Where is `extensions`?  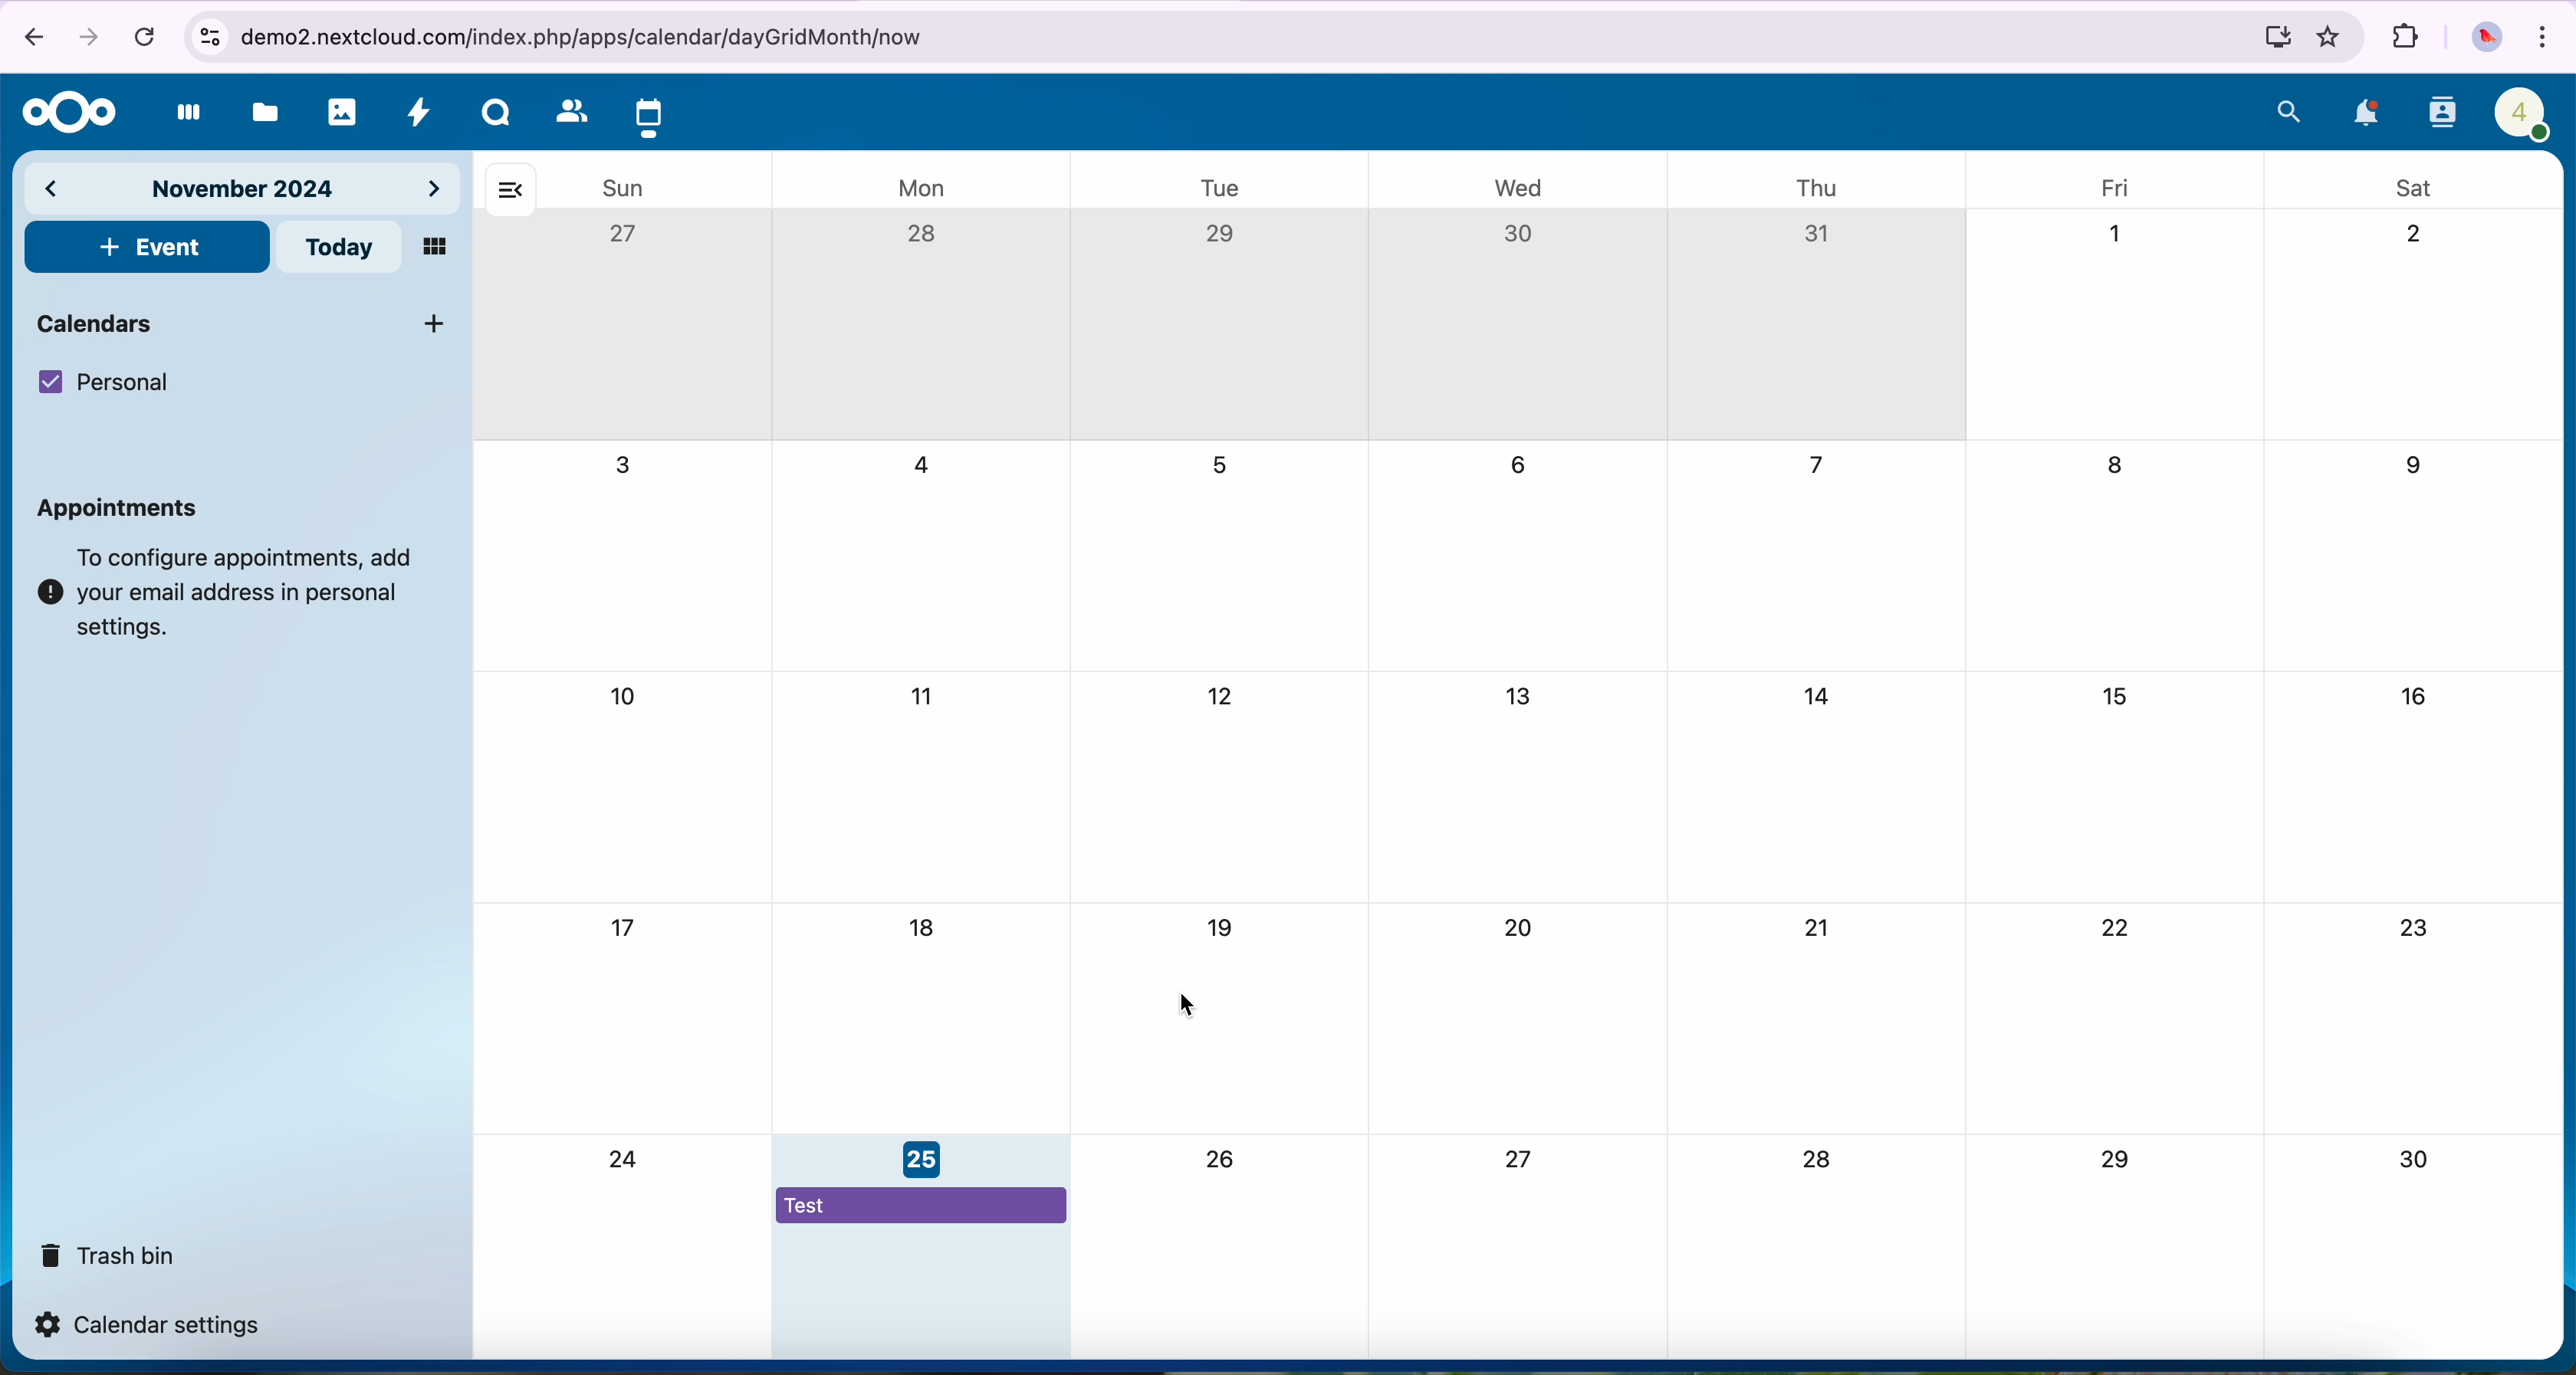 extensions is located at coordinates (2402, 37).